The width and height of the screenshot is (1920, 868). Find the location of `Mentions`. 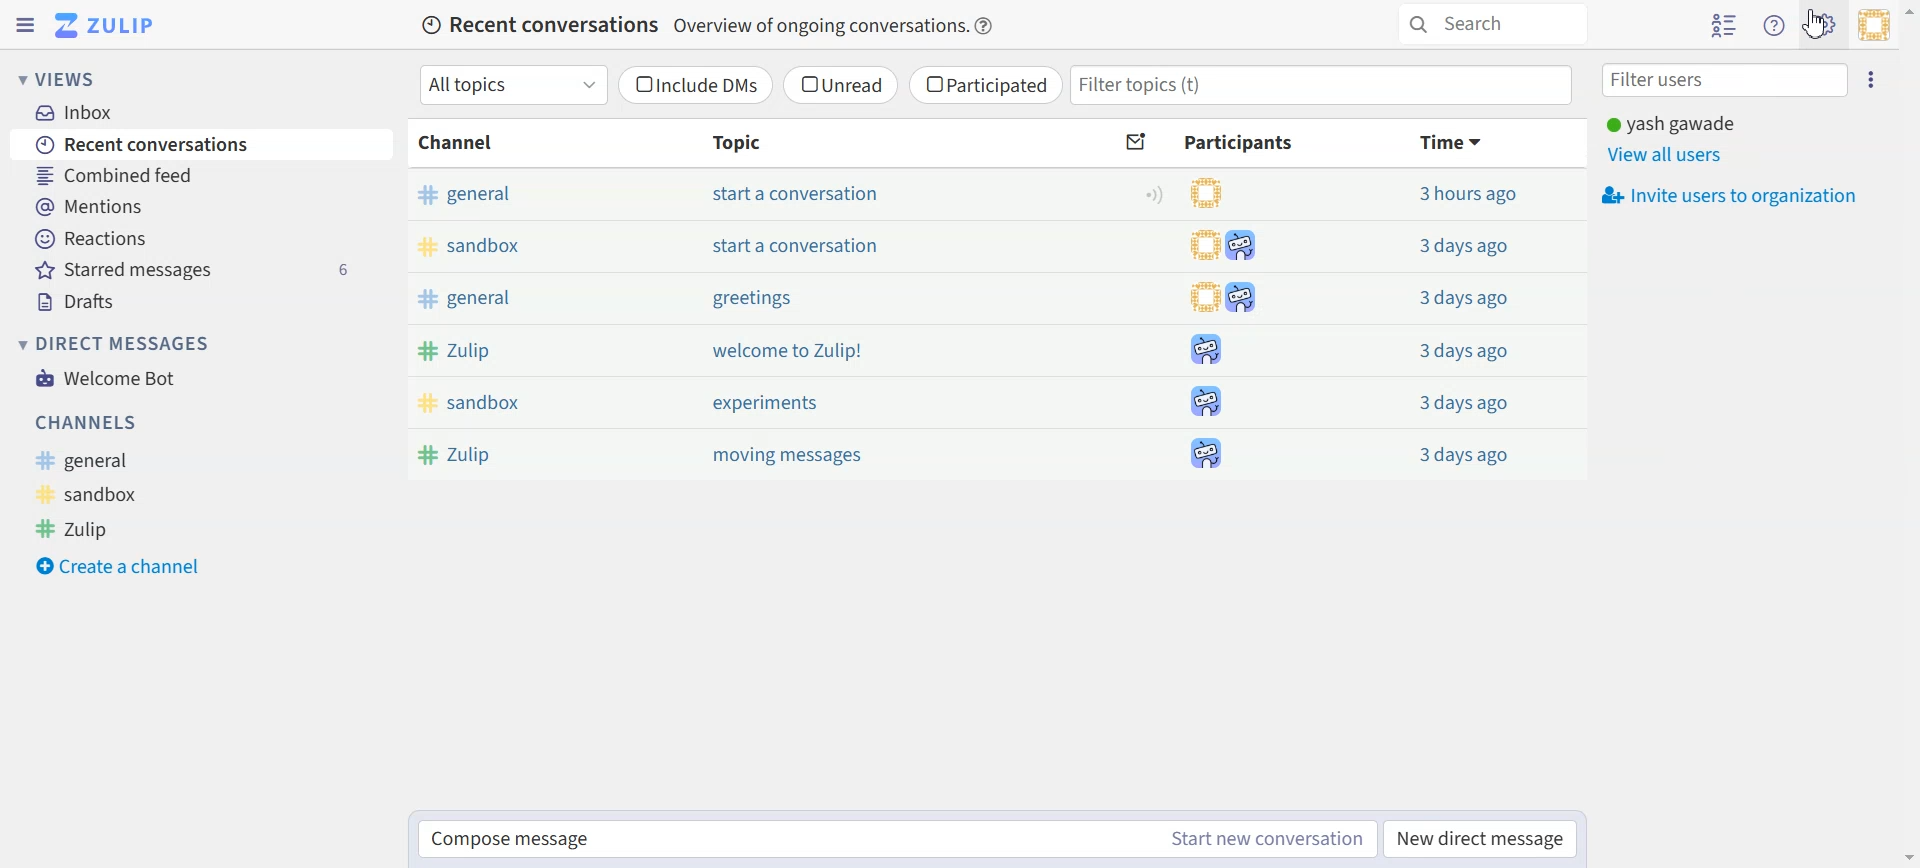

Mentions is located at coordinates (95, 205).